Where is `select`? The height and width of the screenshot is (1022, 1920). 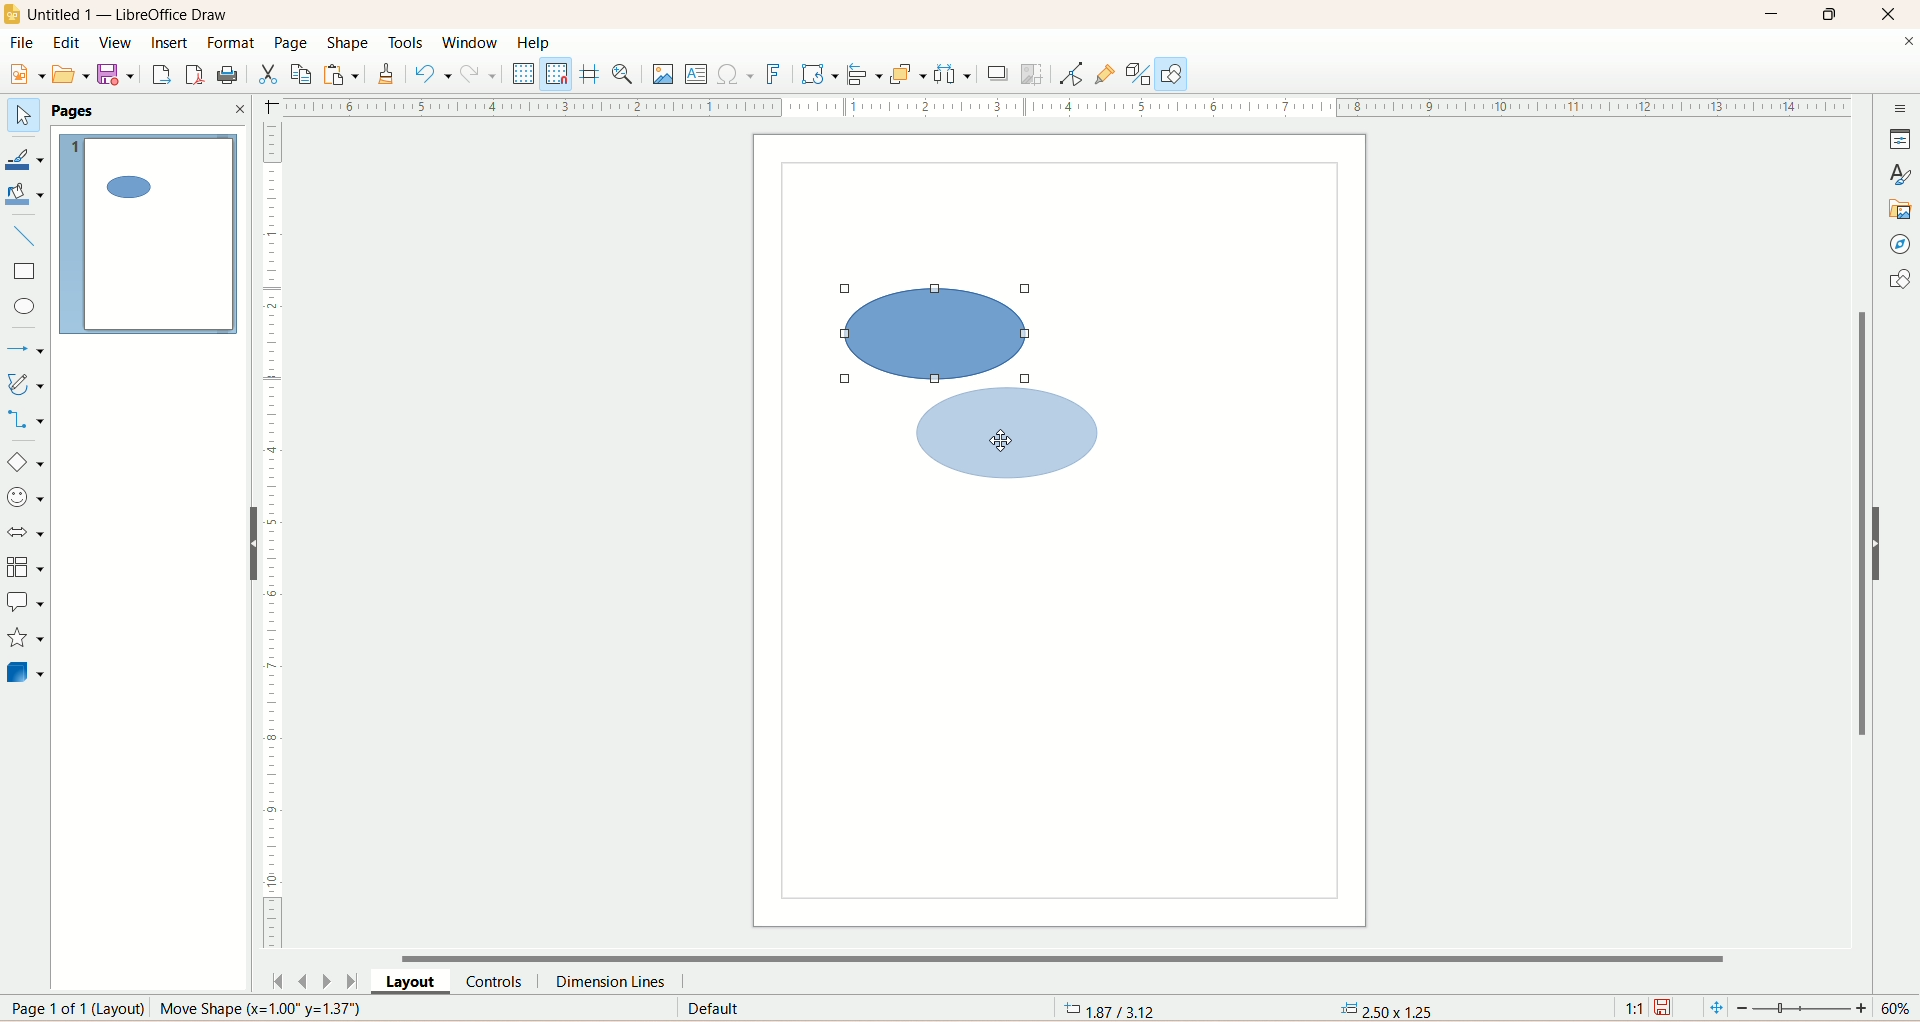
select is located at coordinates (24, 116).